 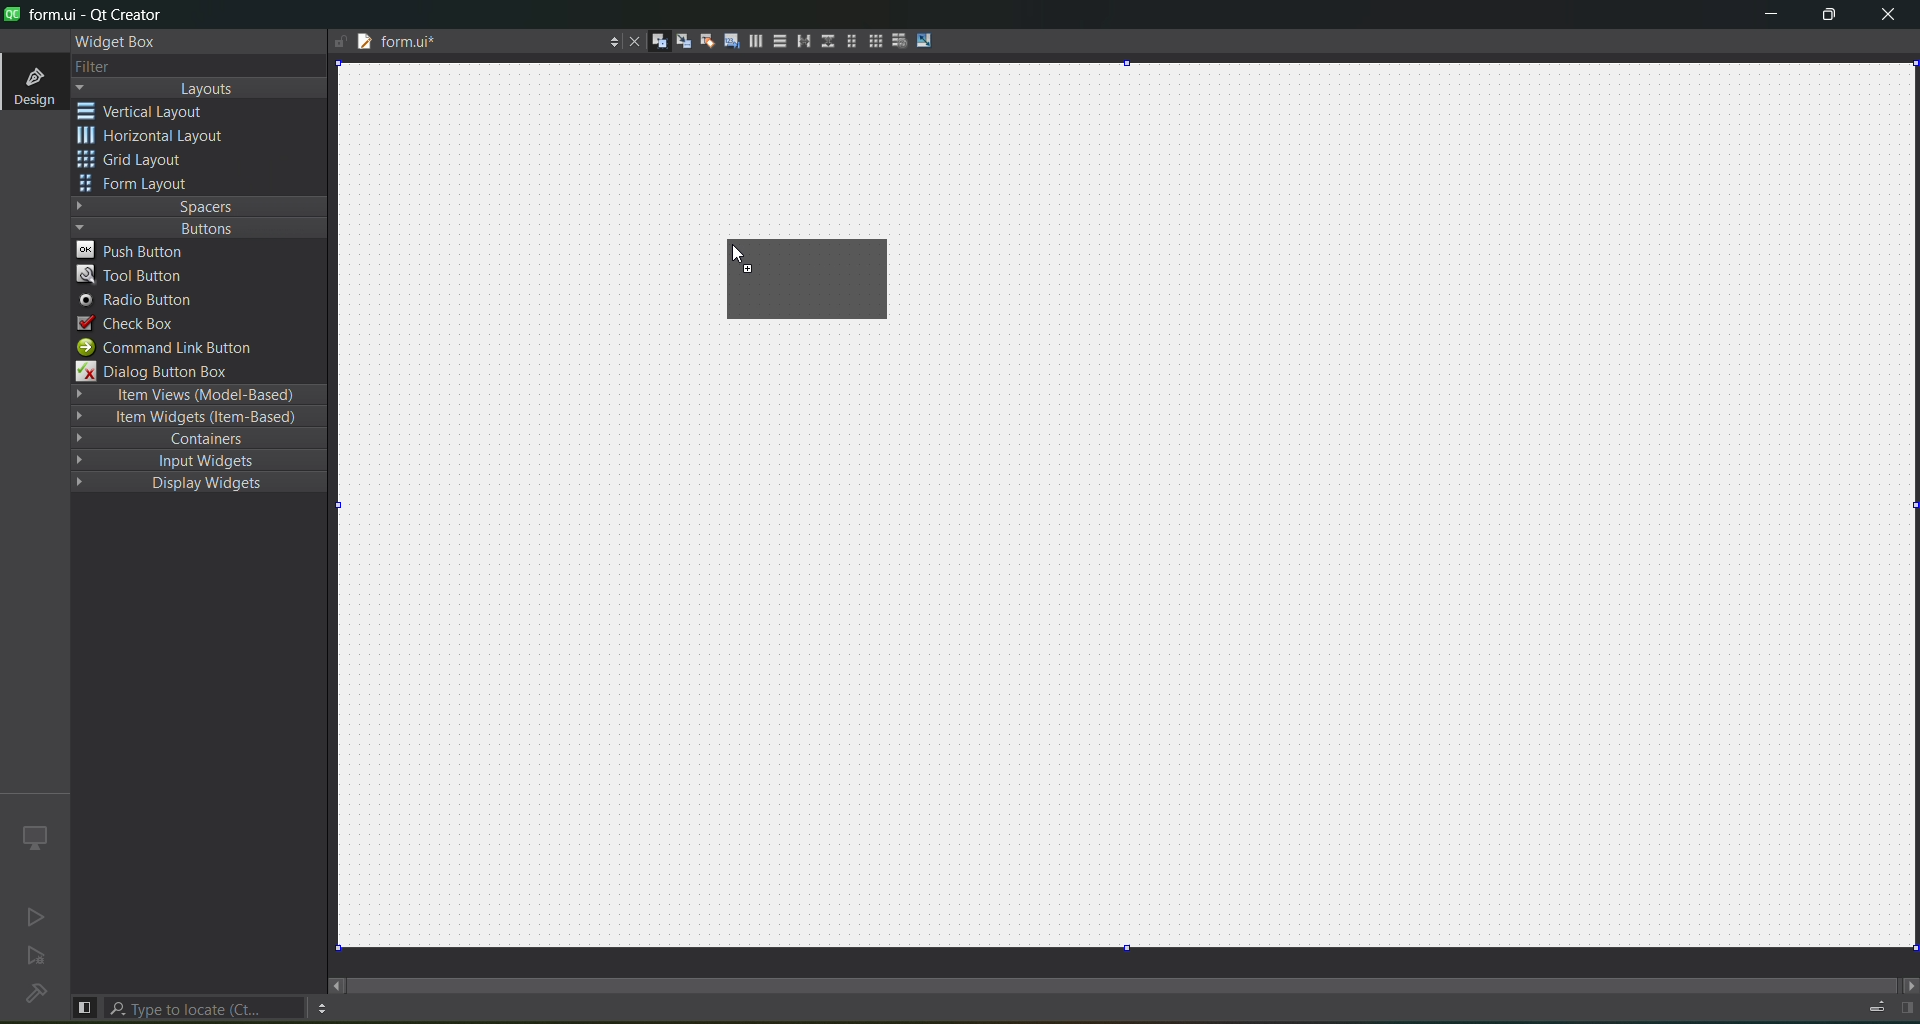 What do you see at coordinates (92, 66) in the screenshot?
I see `filter` at bounding box center [92, 66].